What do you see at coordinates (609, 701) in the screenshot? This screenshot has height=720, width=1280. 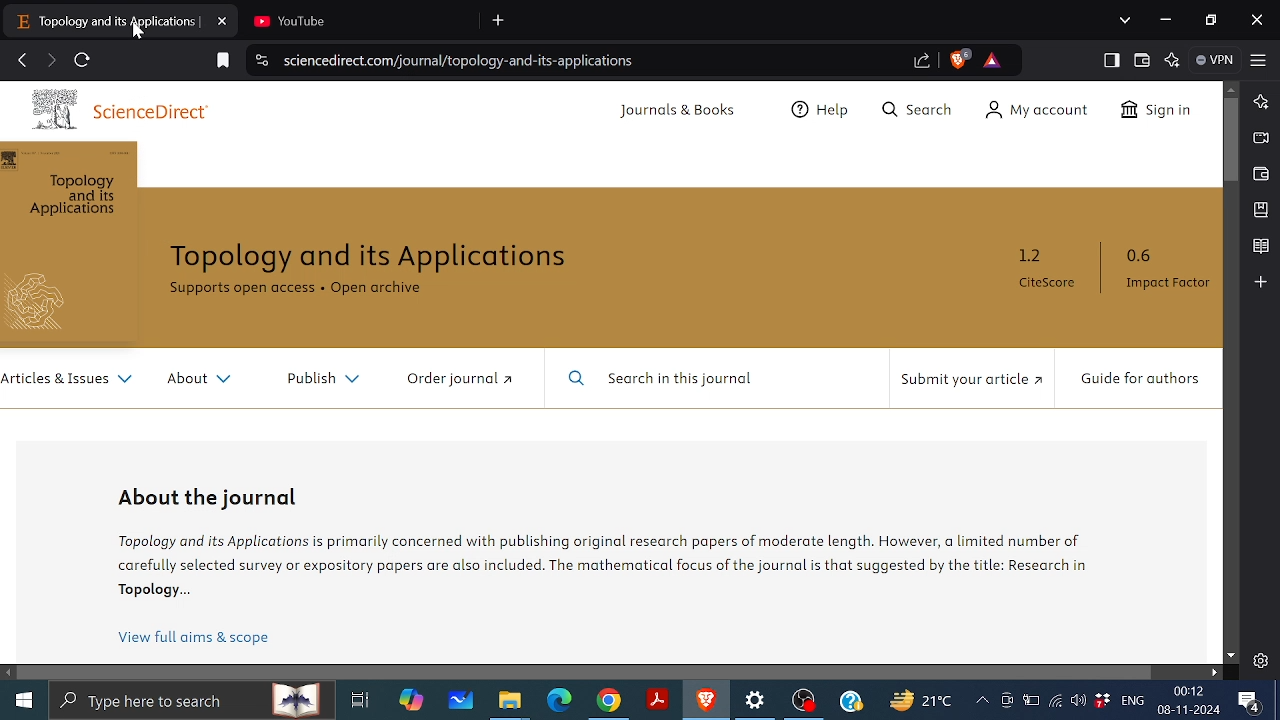 I see `Chrome` at bounding box center [609, 701].